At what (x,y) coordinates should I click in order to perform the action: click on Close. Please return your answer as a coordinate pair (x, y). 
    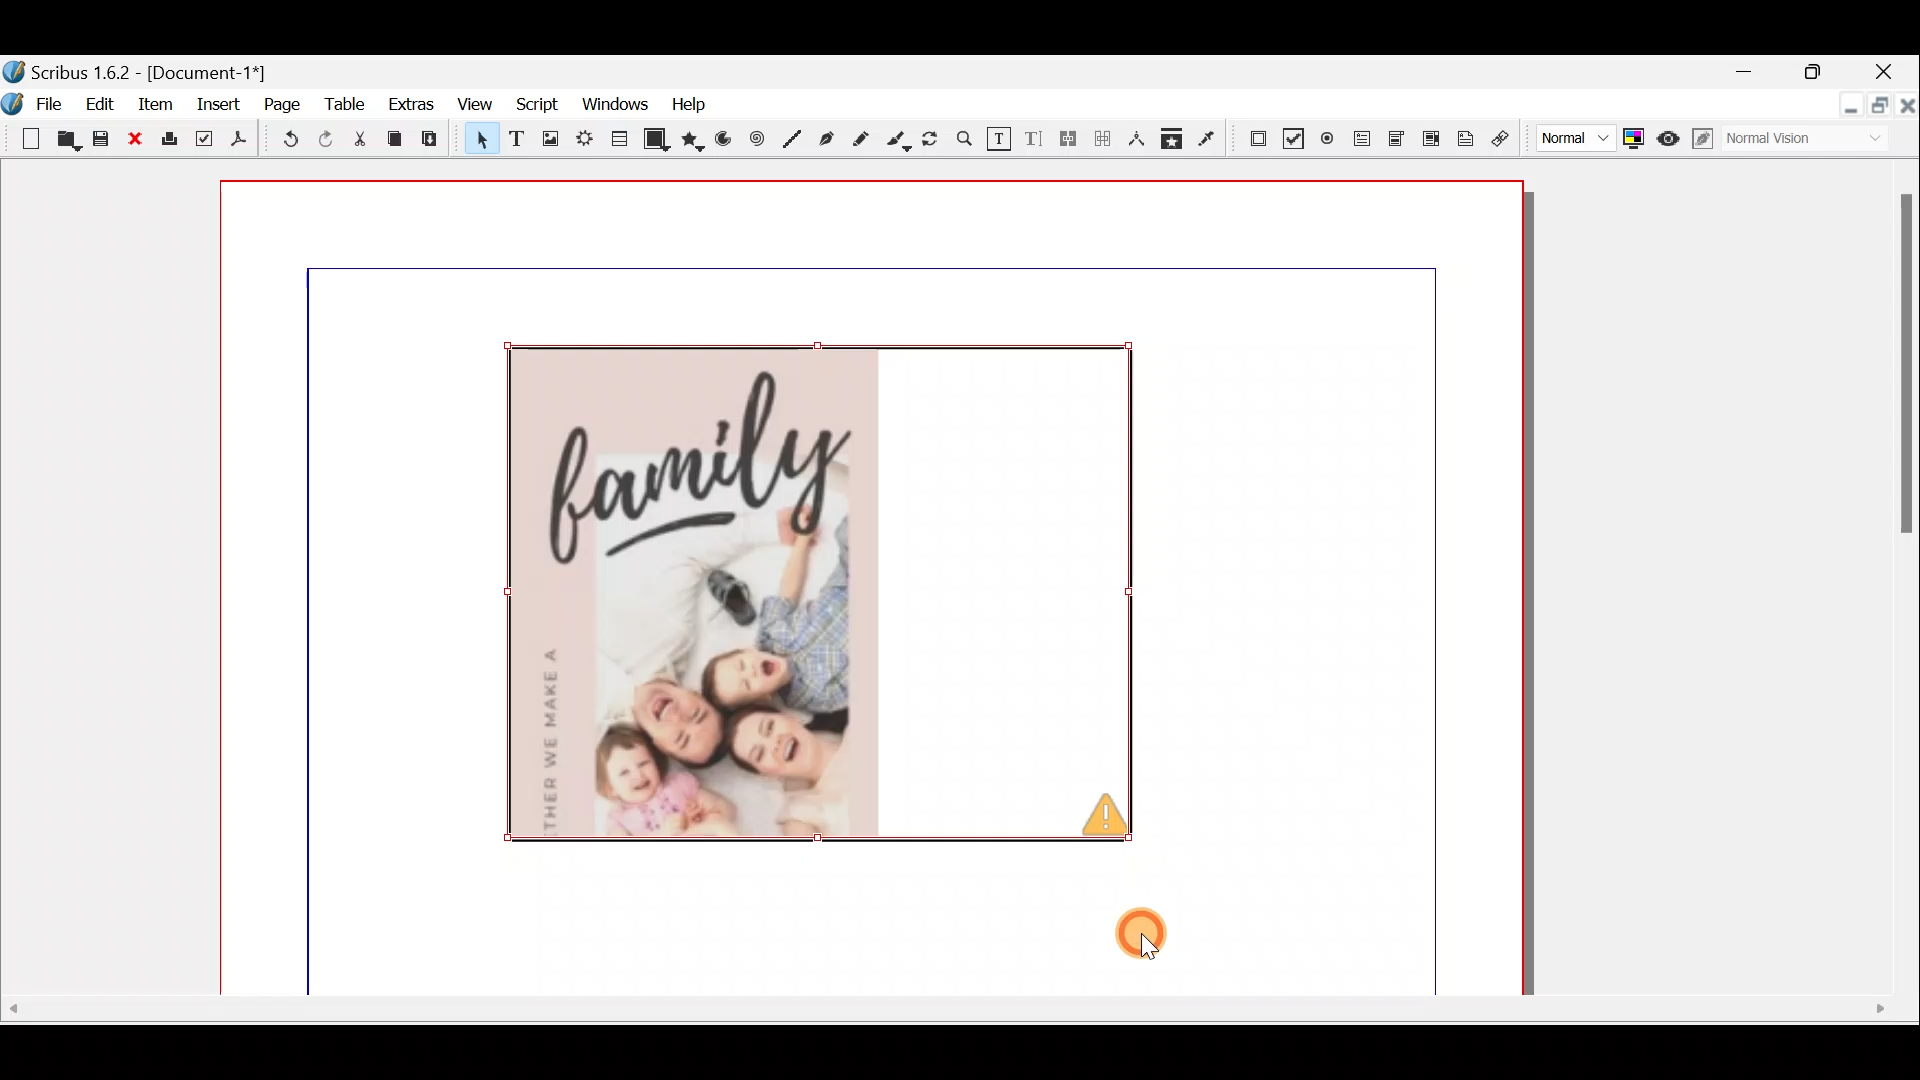
    Looking at the image, I should click on (137, 140).